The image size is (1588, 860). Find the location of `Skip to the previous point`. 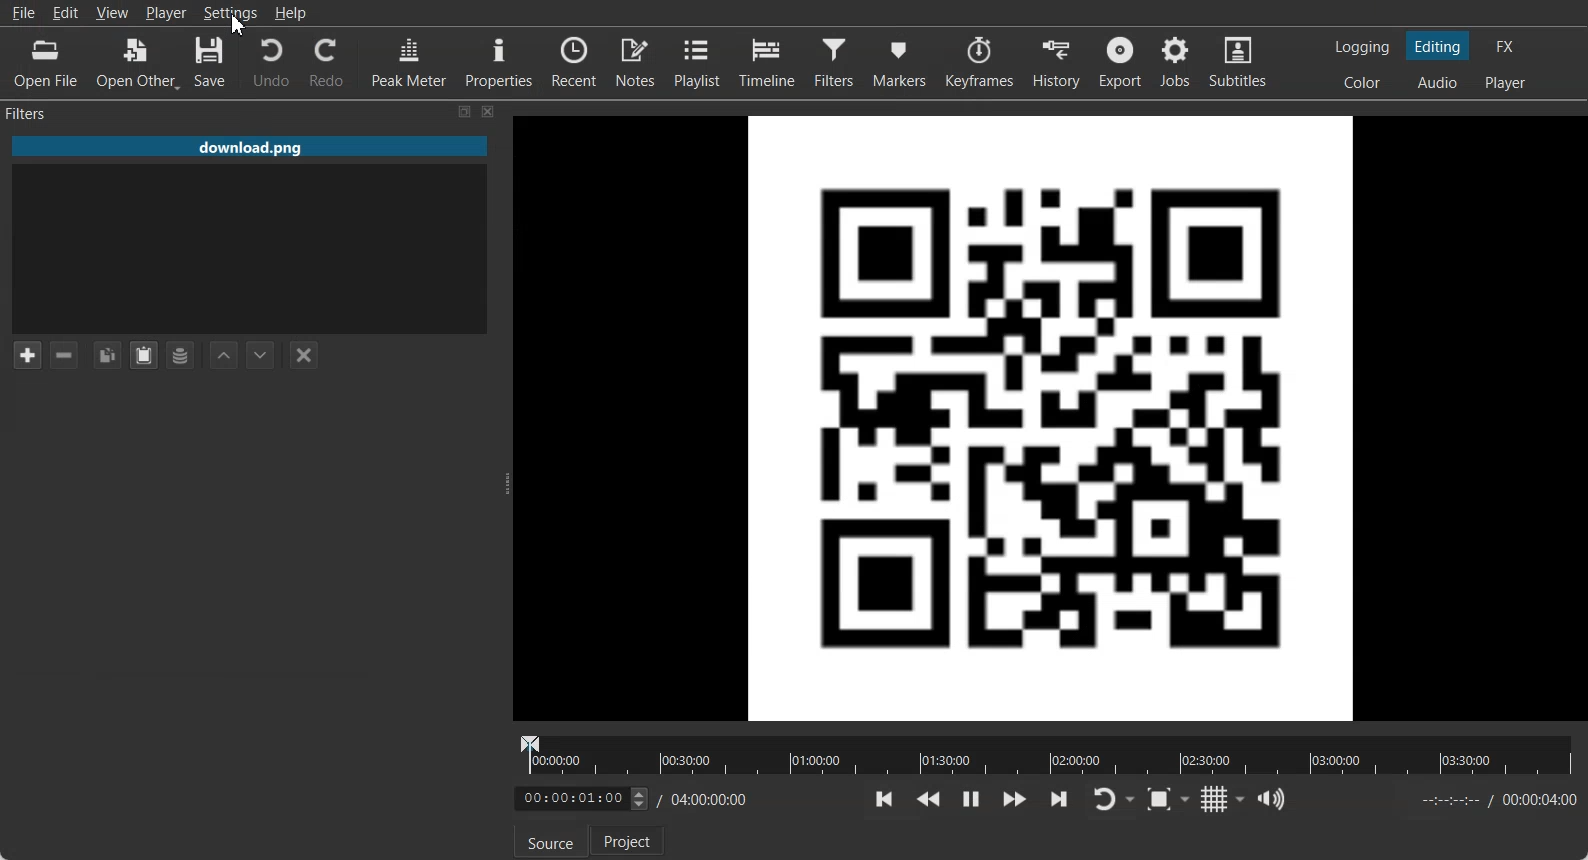

Skip to the previous point is located at coordinates (885, 799).